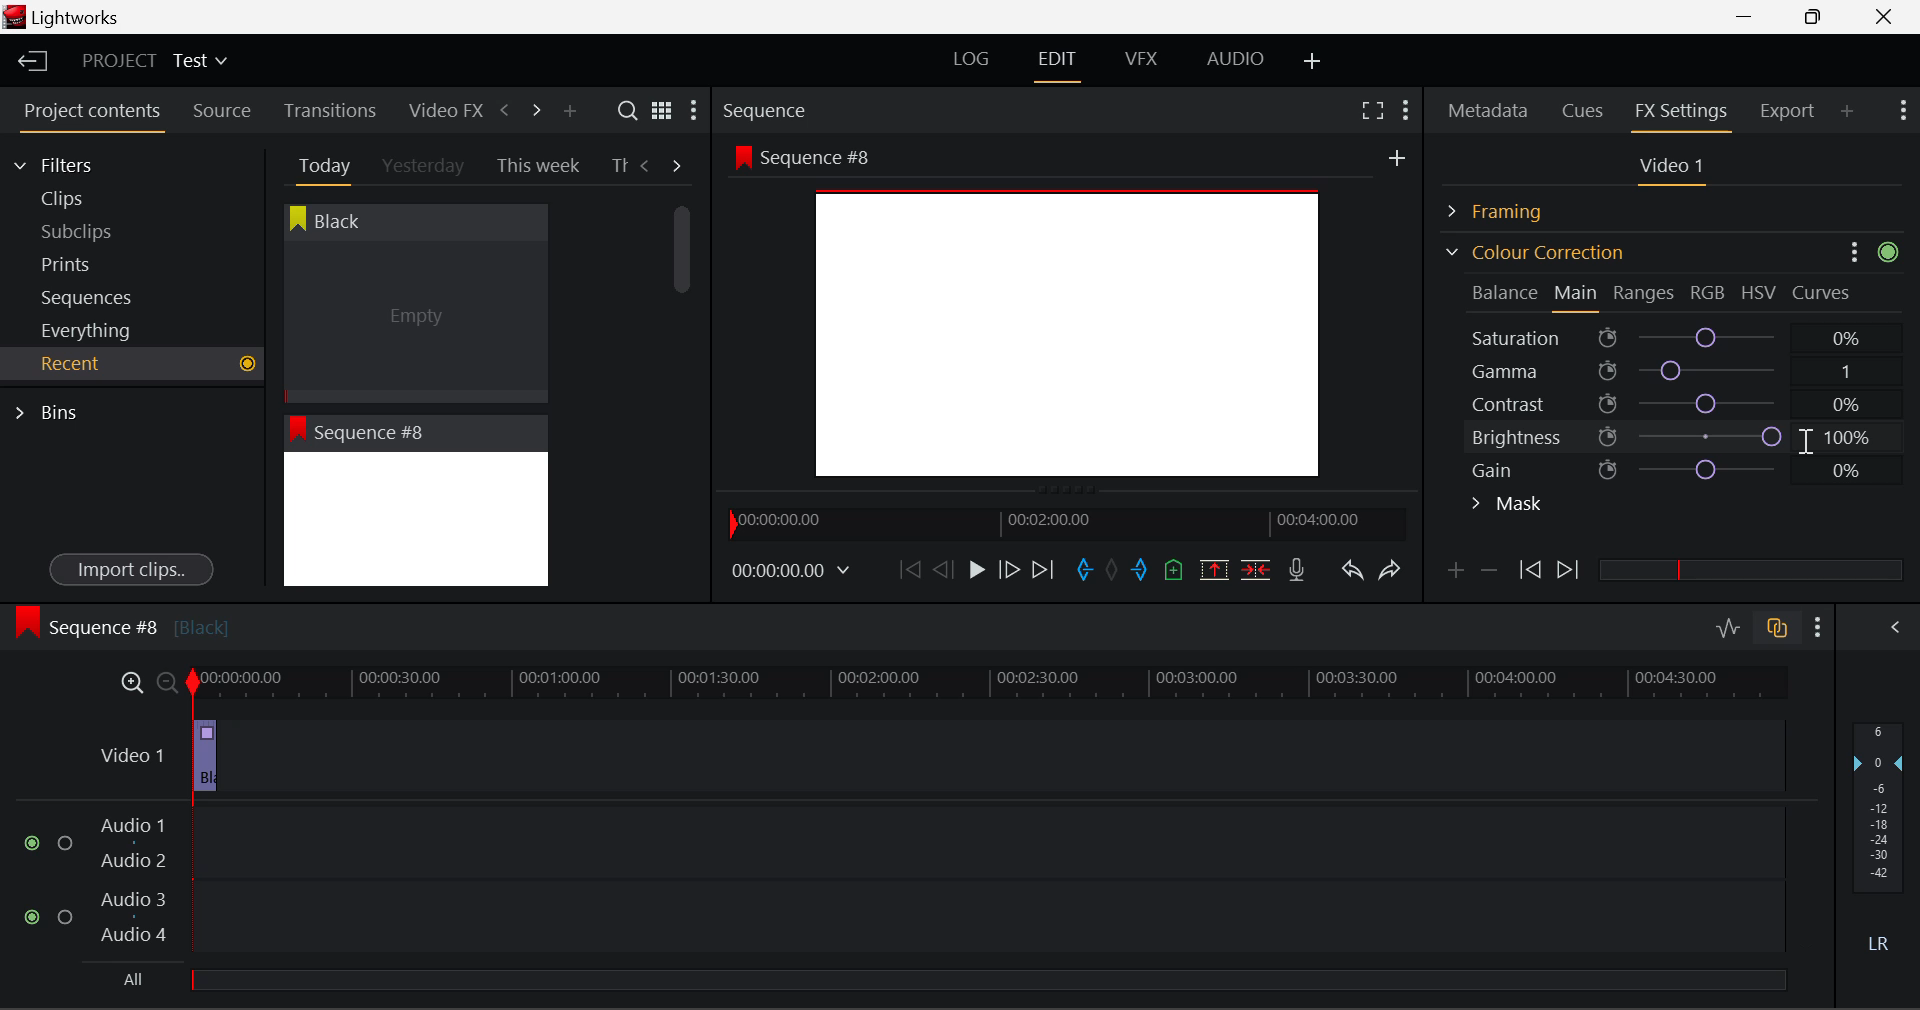 The width and height of the screenshot is (1920, 1010). What do you see at coordinates (1009, 569) in the screenshot?
I see `Go Forward` at bounding box center [1009, 569].